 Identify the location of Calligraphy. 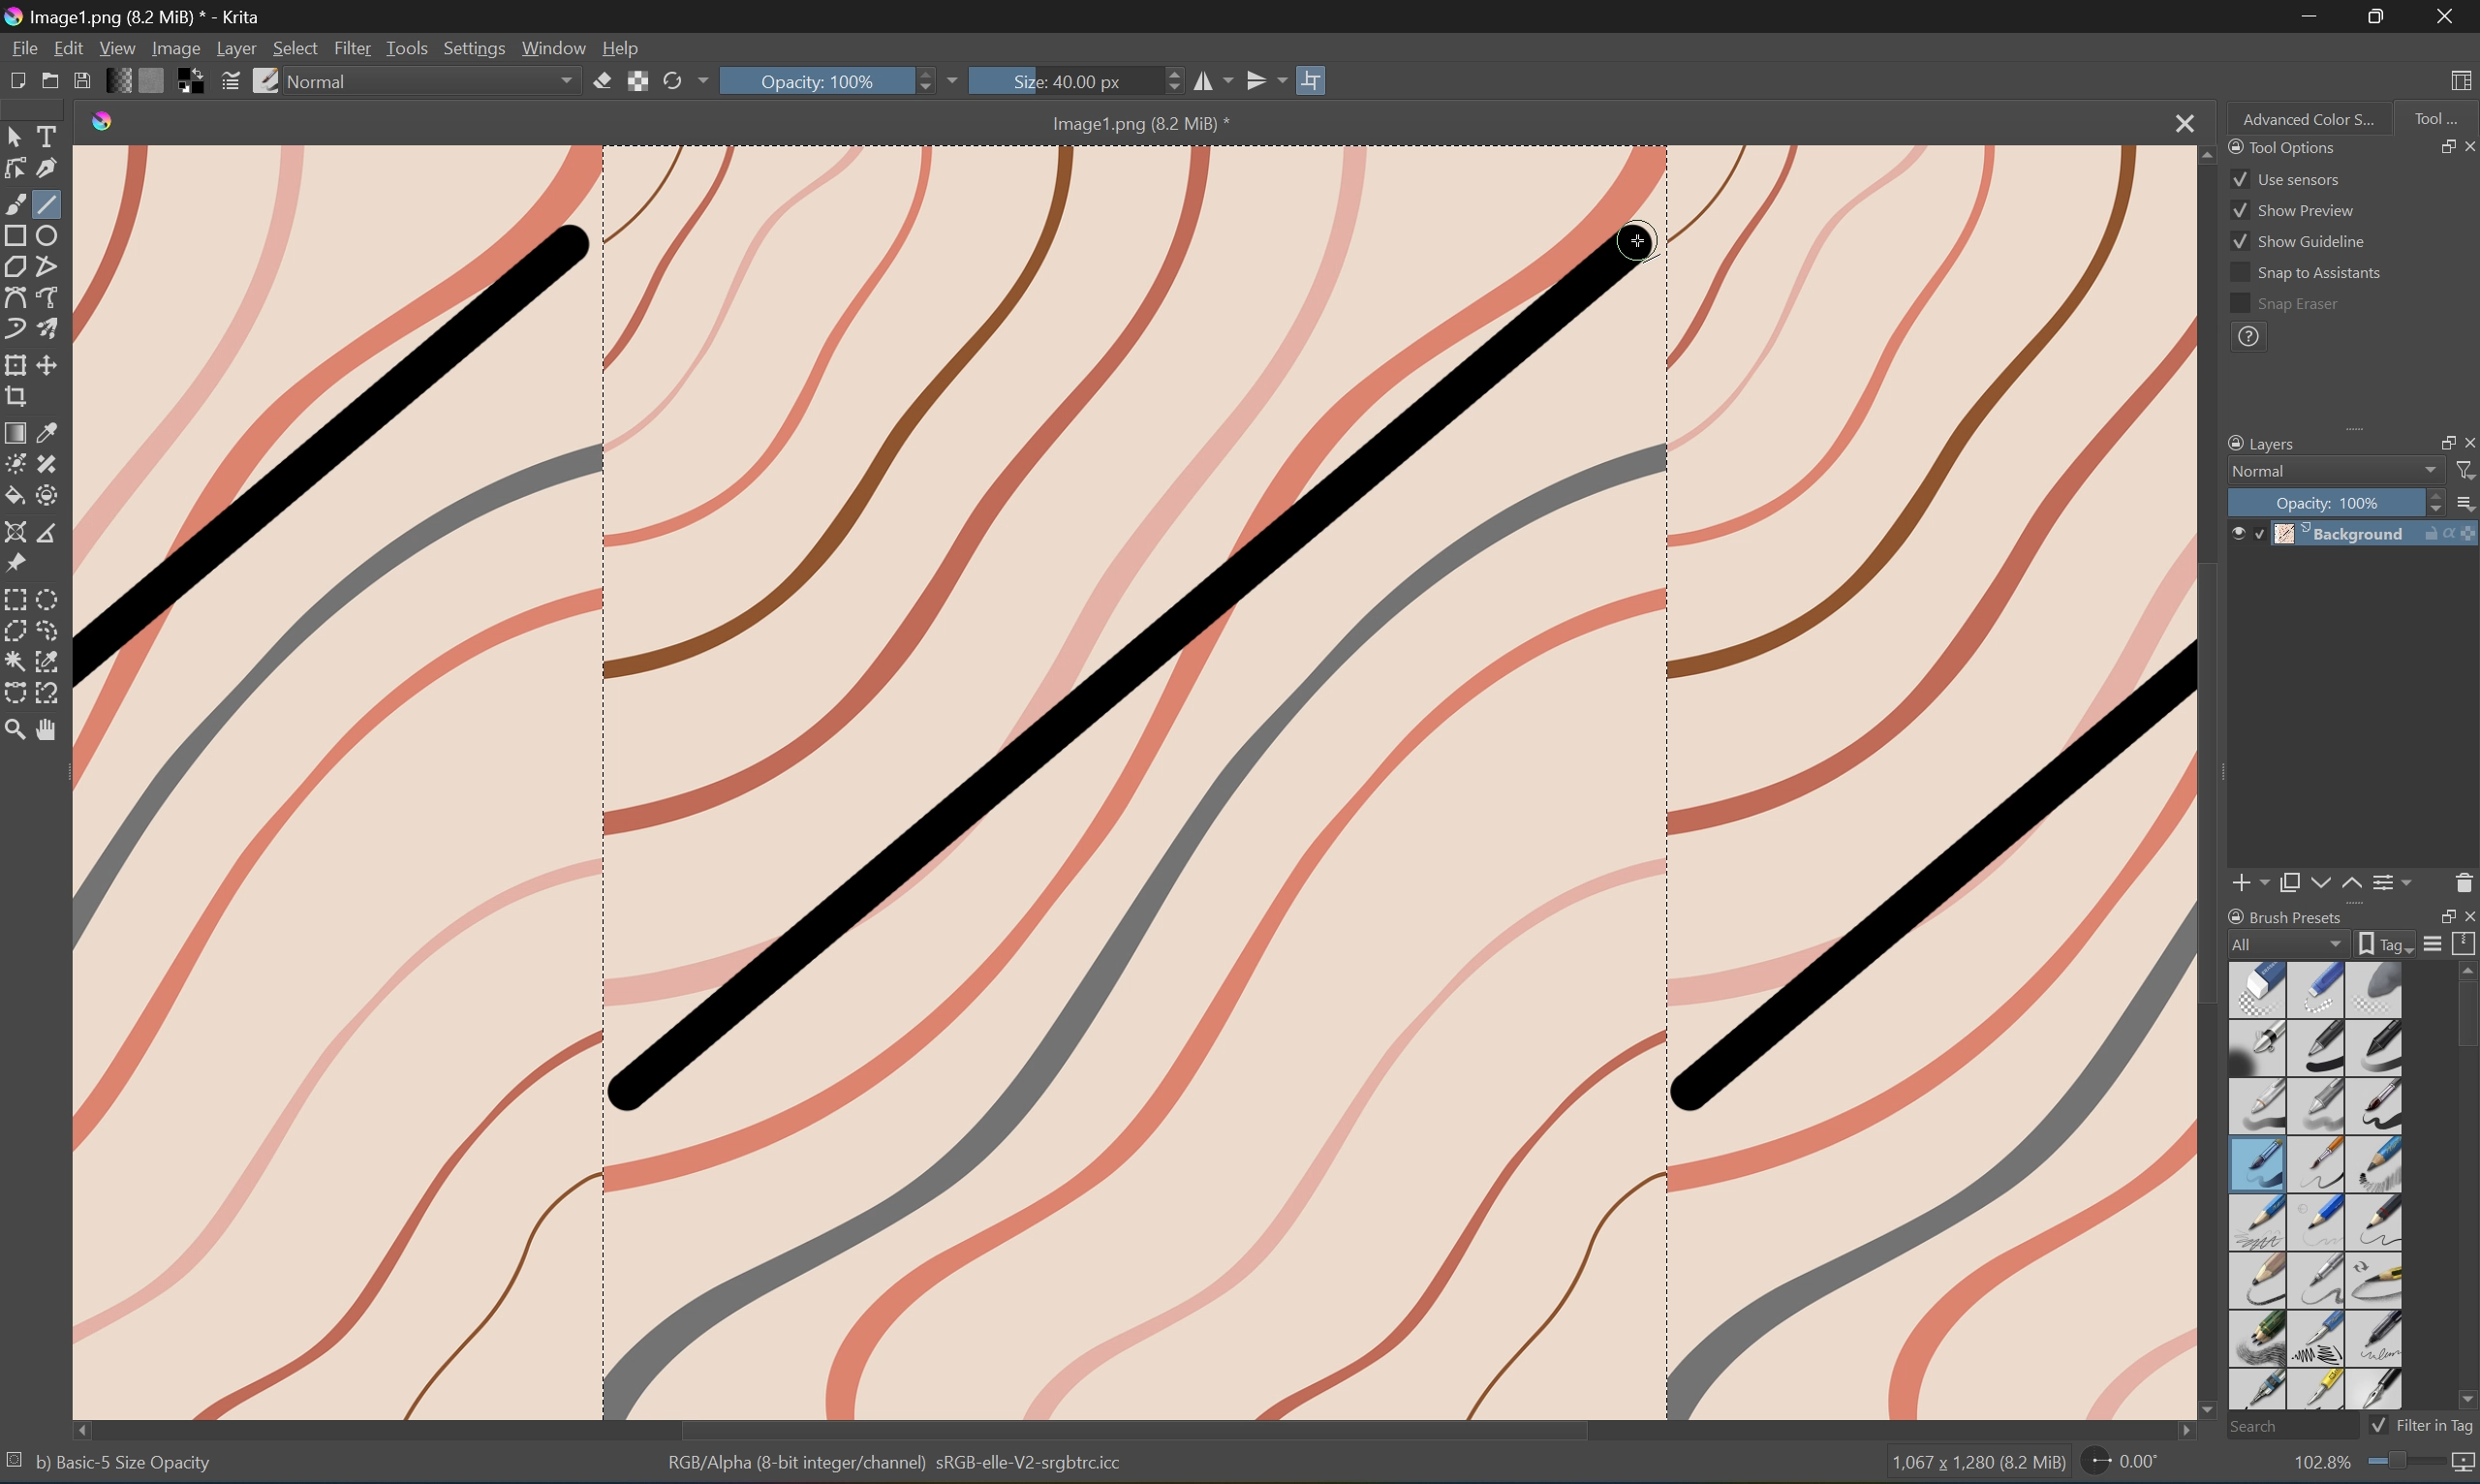
(48, 167).